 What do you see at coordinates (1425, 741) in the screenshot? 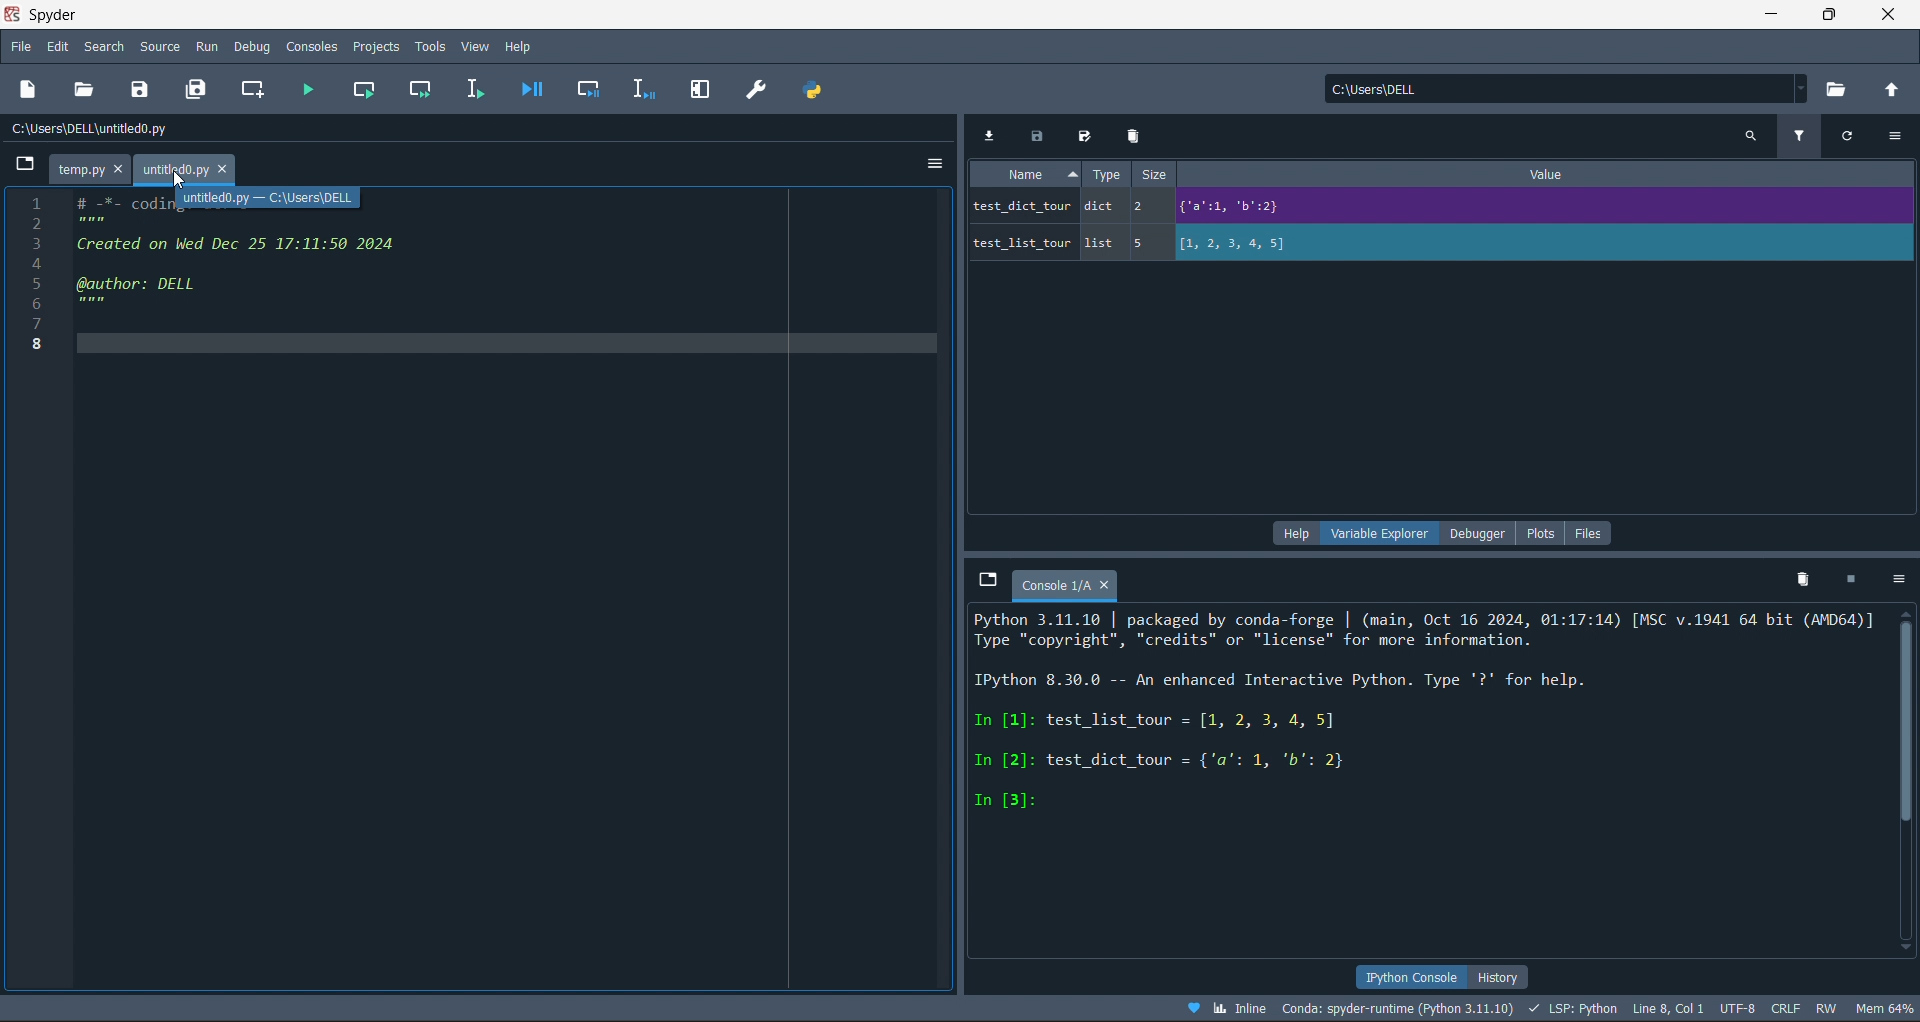
I see `Python 3.11.10 | packaged by conda-forge | (main, Oct 16 2024, 01:17:14) [MSC v.1941 64 bit (AMDG4)]
Type “copyright”, "credits" or "license" for more information.

Python 8.30.0 -- An enhanced Interactive Python. Type "2" for help.

In [1]: test_list_tour = [1, 2, 3, 4, 5]

In [2]: test_dict tour = {'a’: 1, 'b’: 2}

In [3]:` at bounding box center [1425, 741].